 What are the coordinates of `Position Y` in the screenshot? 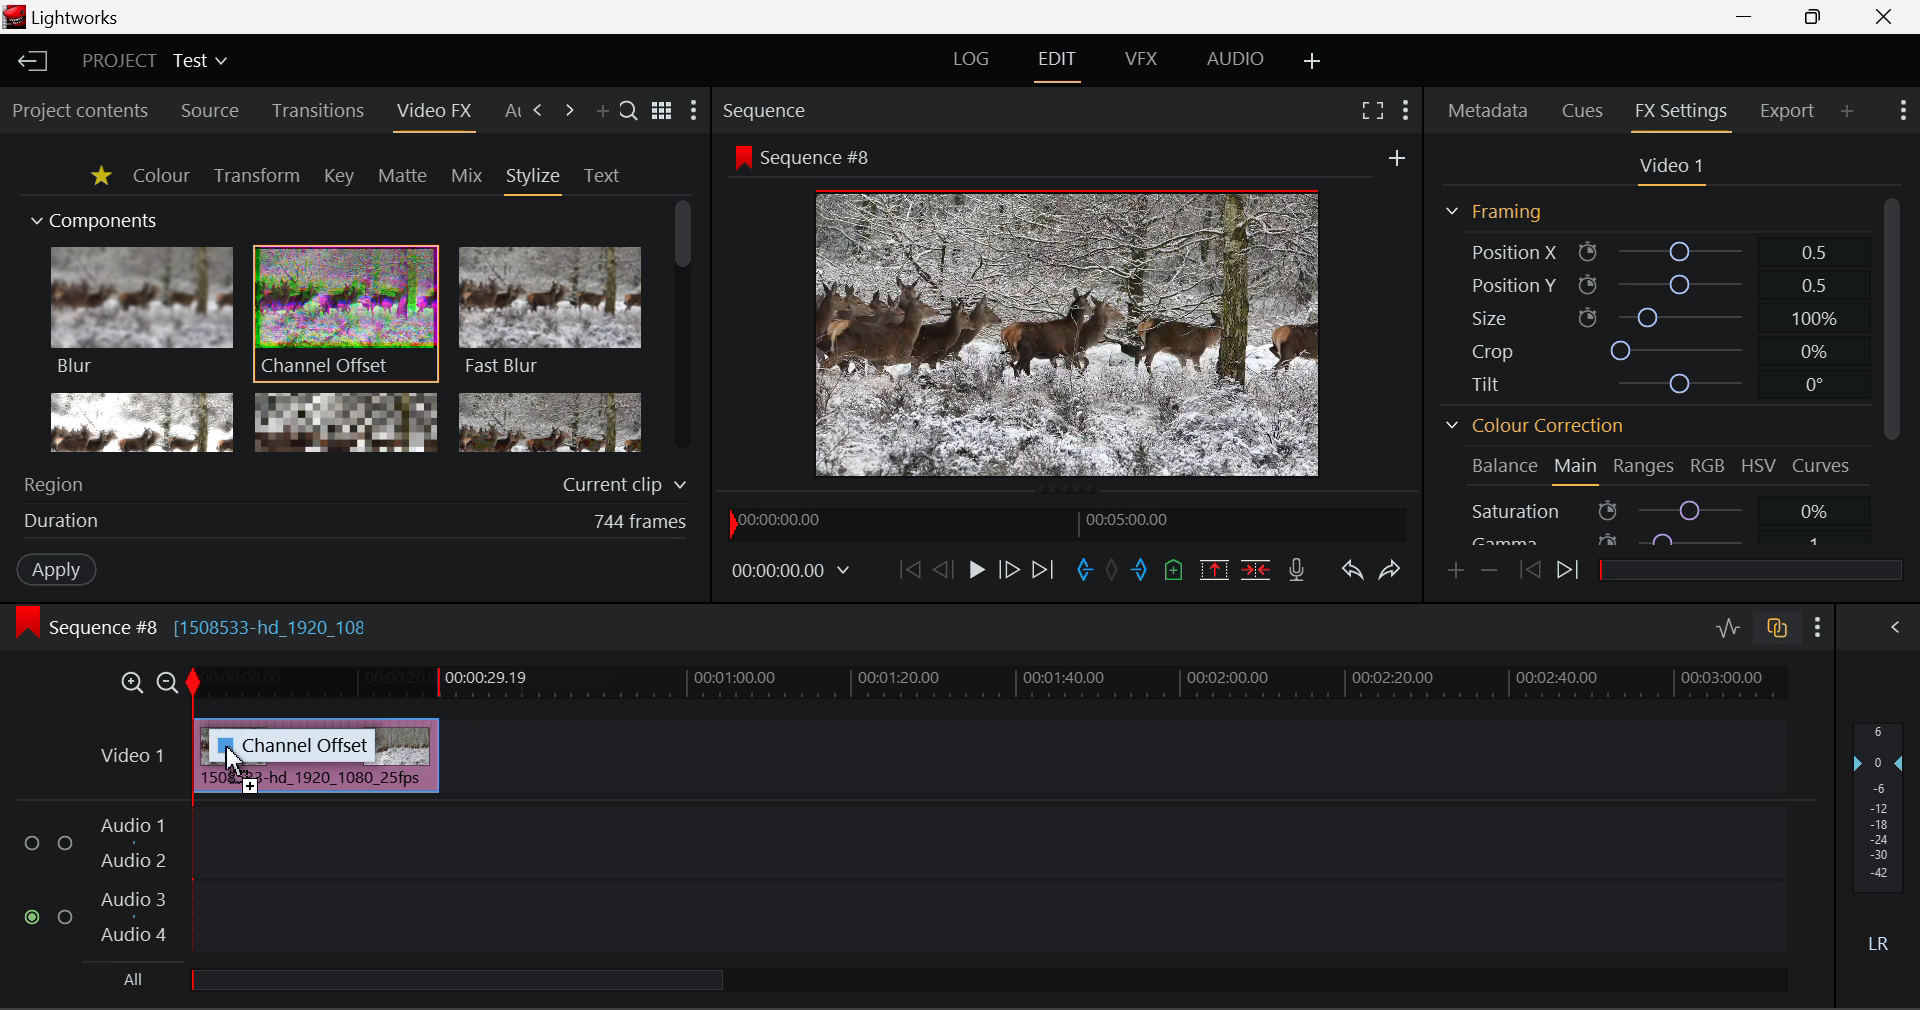 It's located at (1648, 284).